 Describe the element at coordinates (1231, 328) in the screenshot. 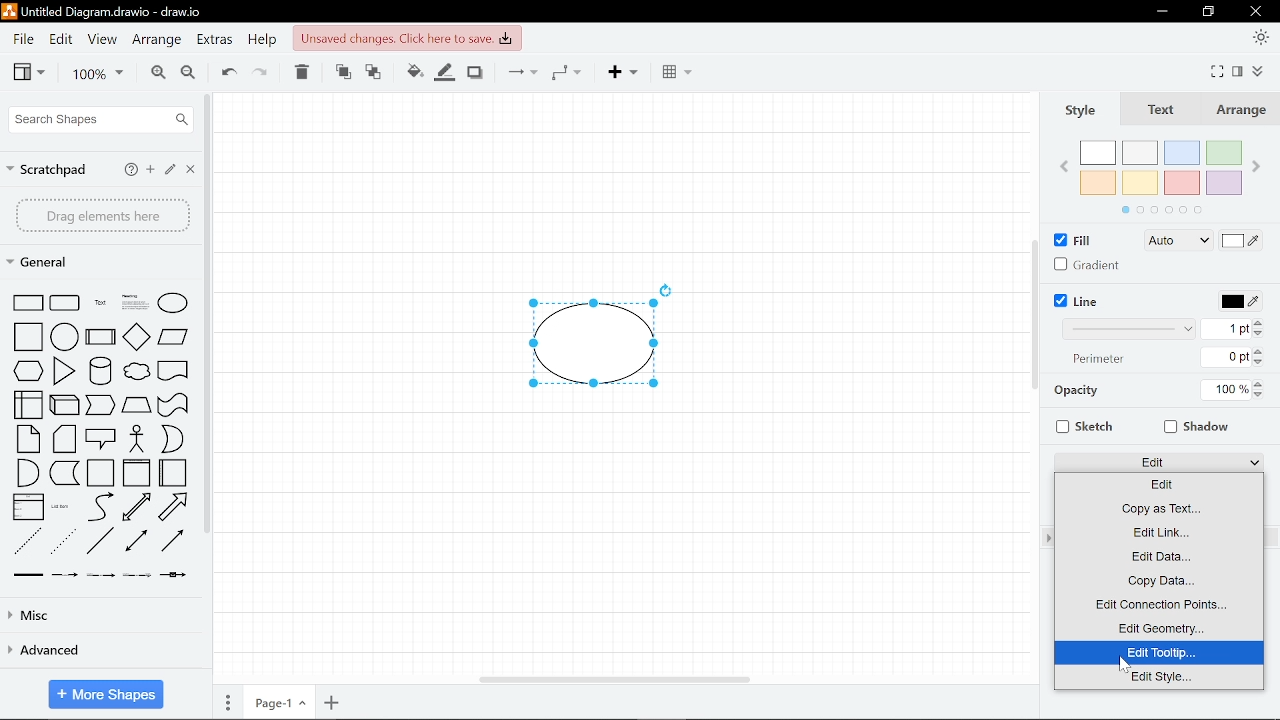

I see `Current line width` at that location.